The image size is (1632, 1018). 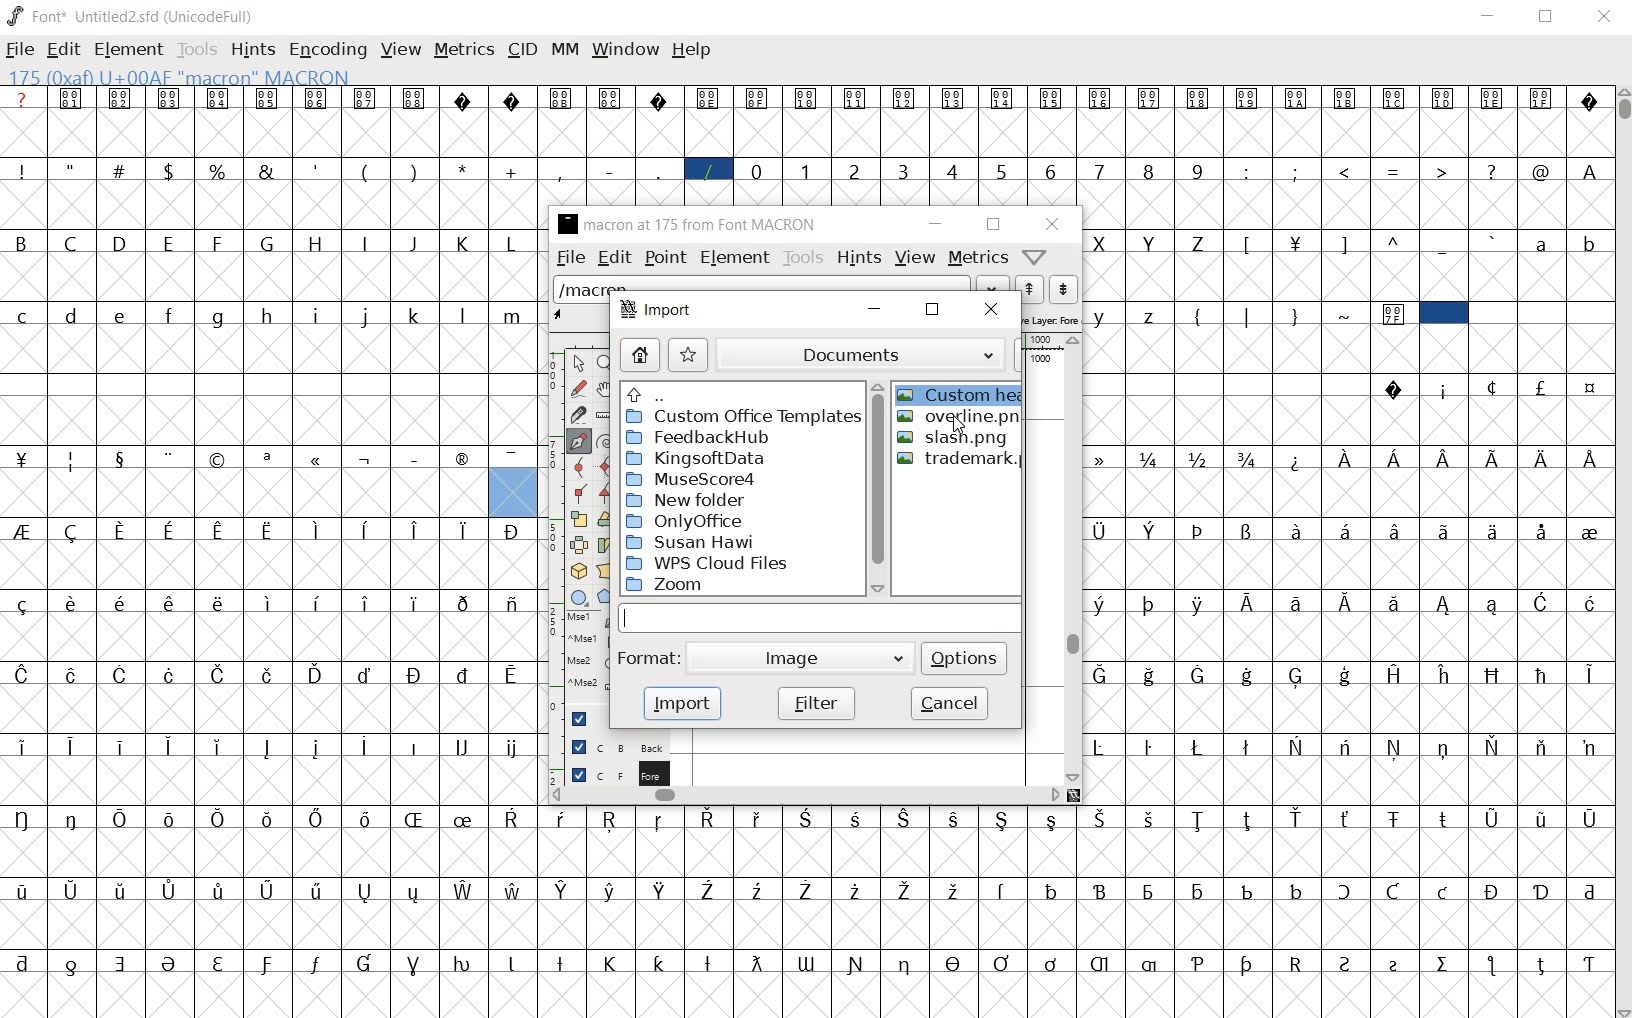 What do you see at coordinates (1148, 965) in the screenshot?
I see `Symbol` at bounding box center [1148, 965].